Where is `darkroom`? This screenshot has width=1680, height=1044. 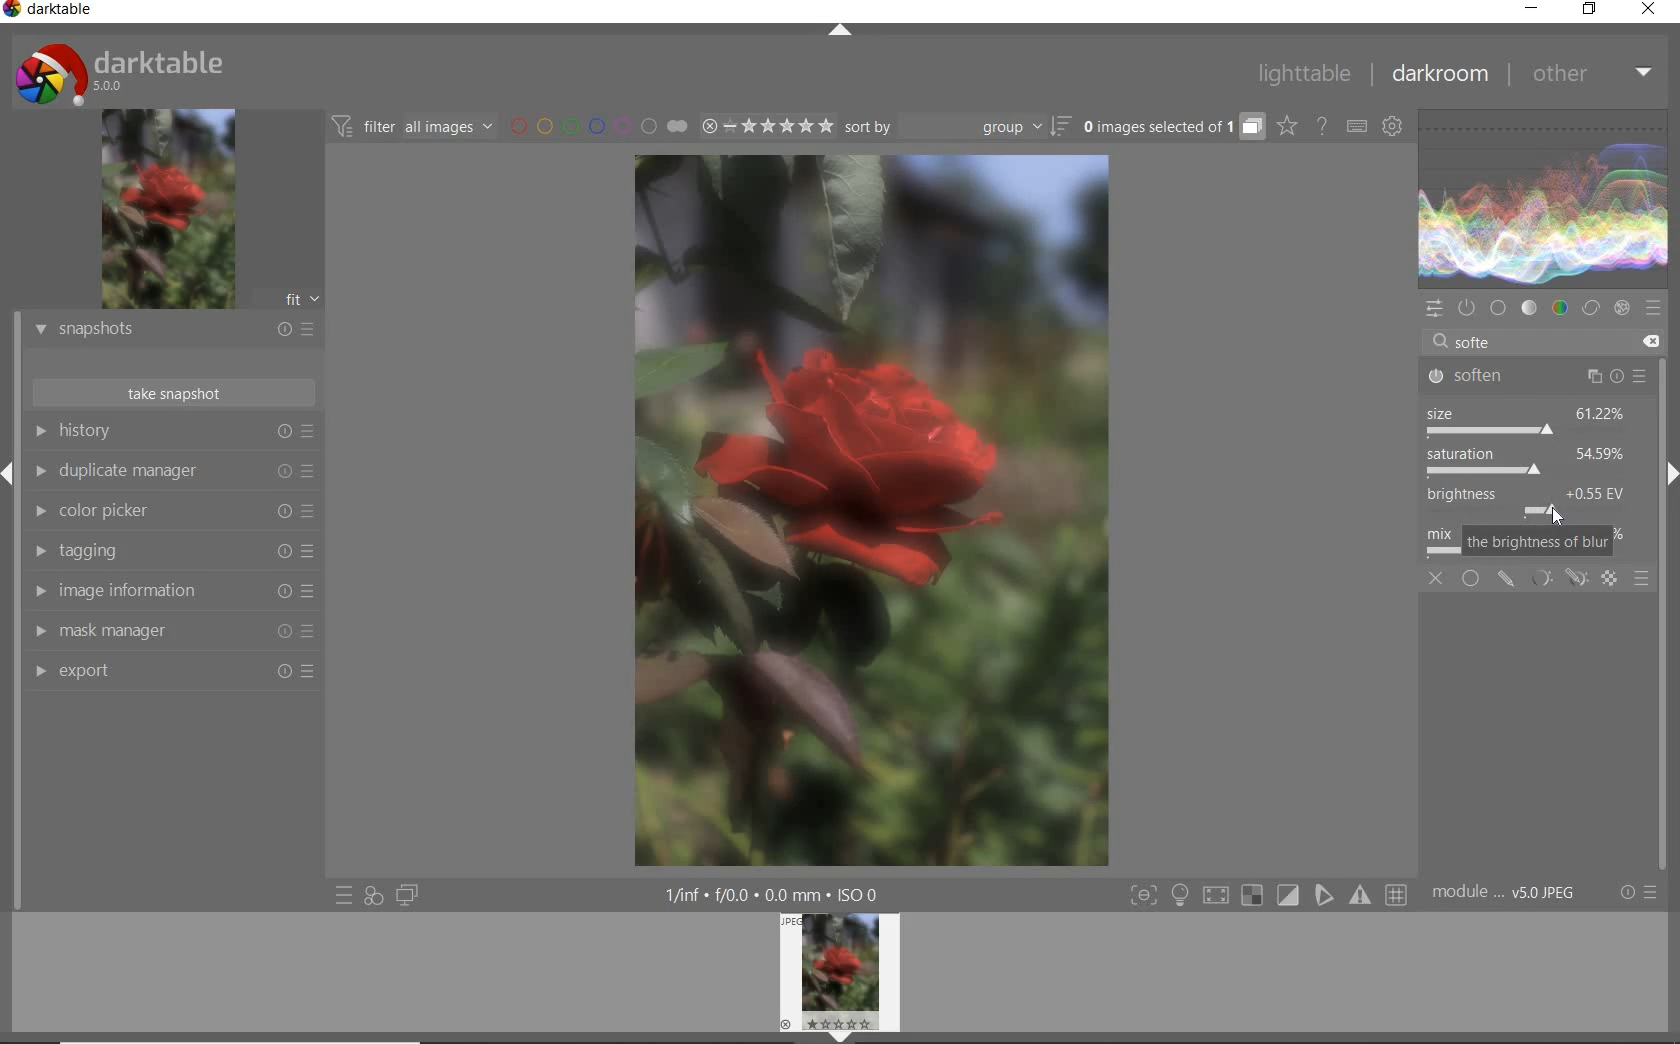
darkroom is located at coordinates (1439, 77).